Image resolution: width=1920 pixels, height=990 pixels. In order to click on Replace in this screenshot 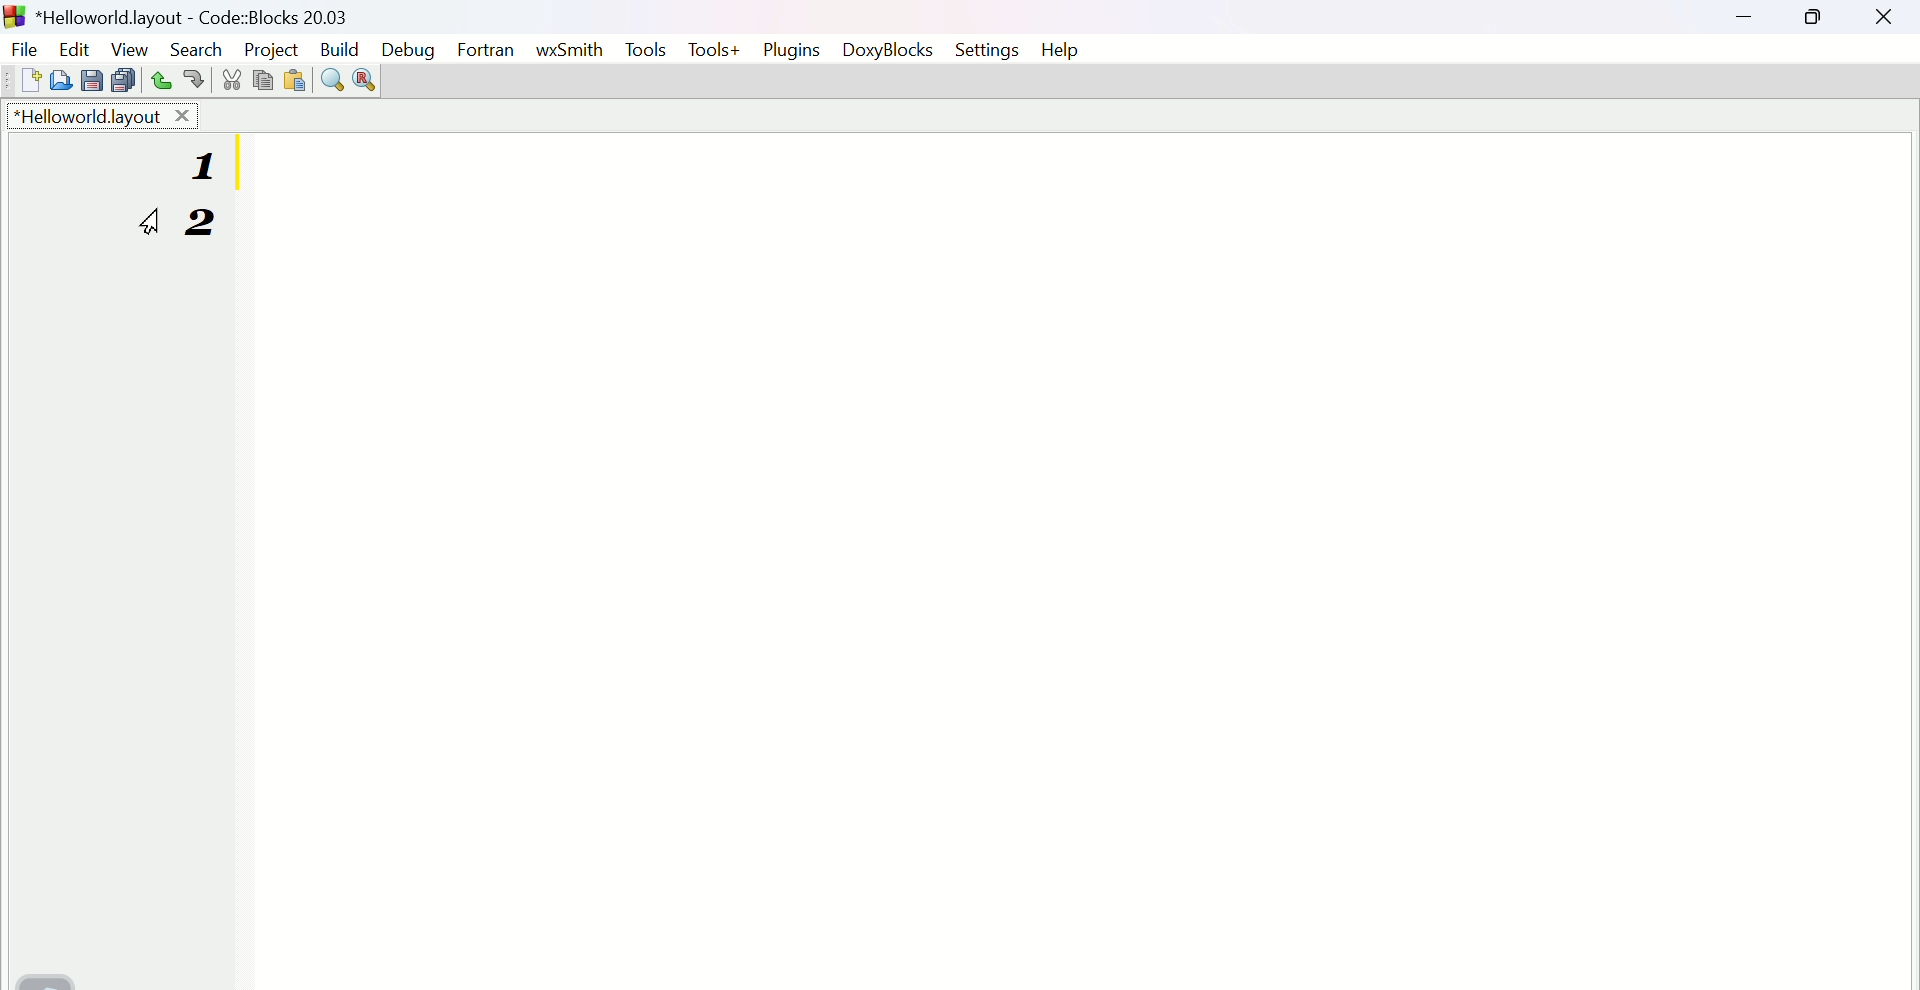, I will do `click(367, 81)`.